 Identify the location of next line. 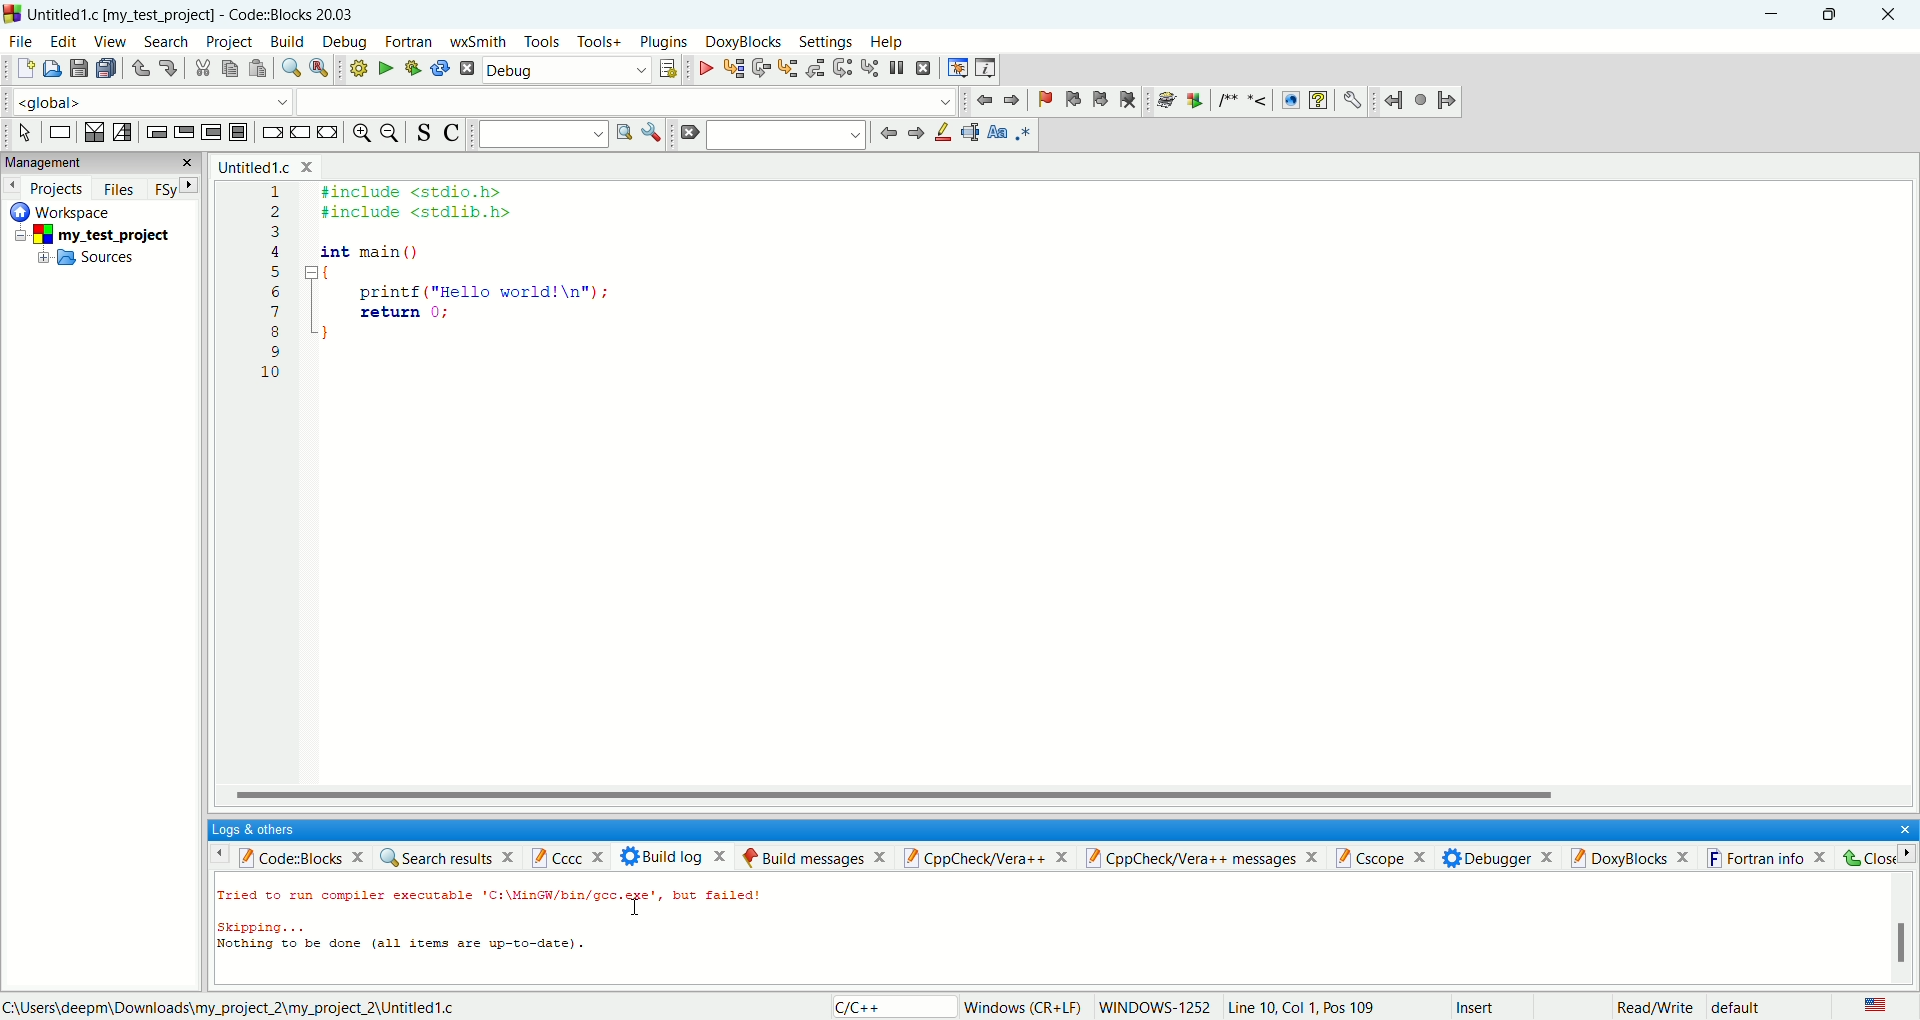
(762, 69).